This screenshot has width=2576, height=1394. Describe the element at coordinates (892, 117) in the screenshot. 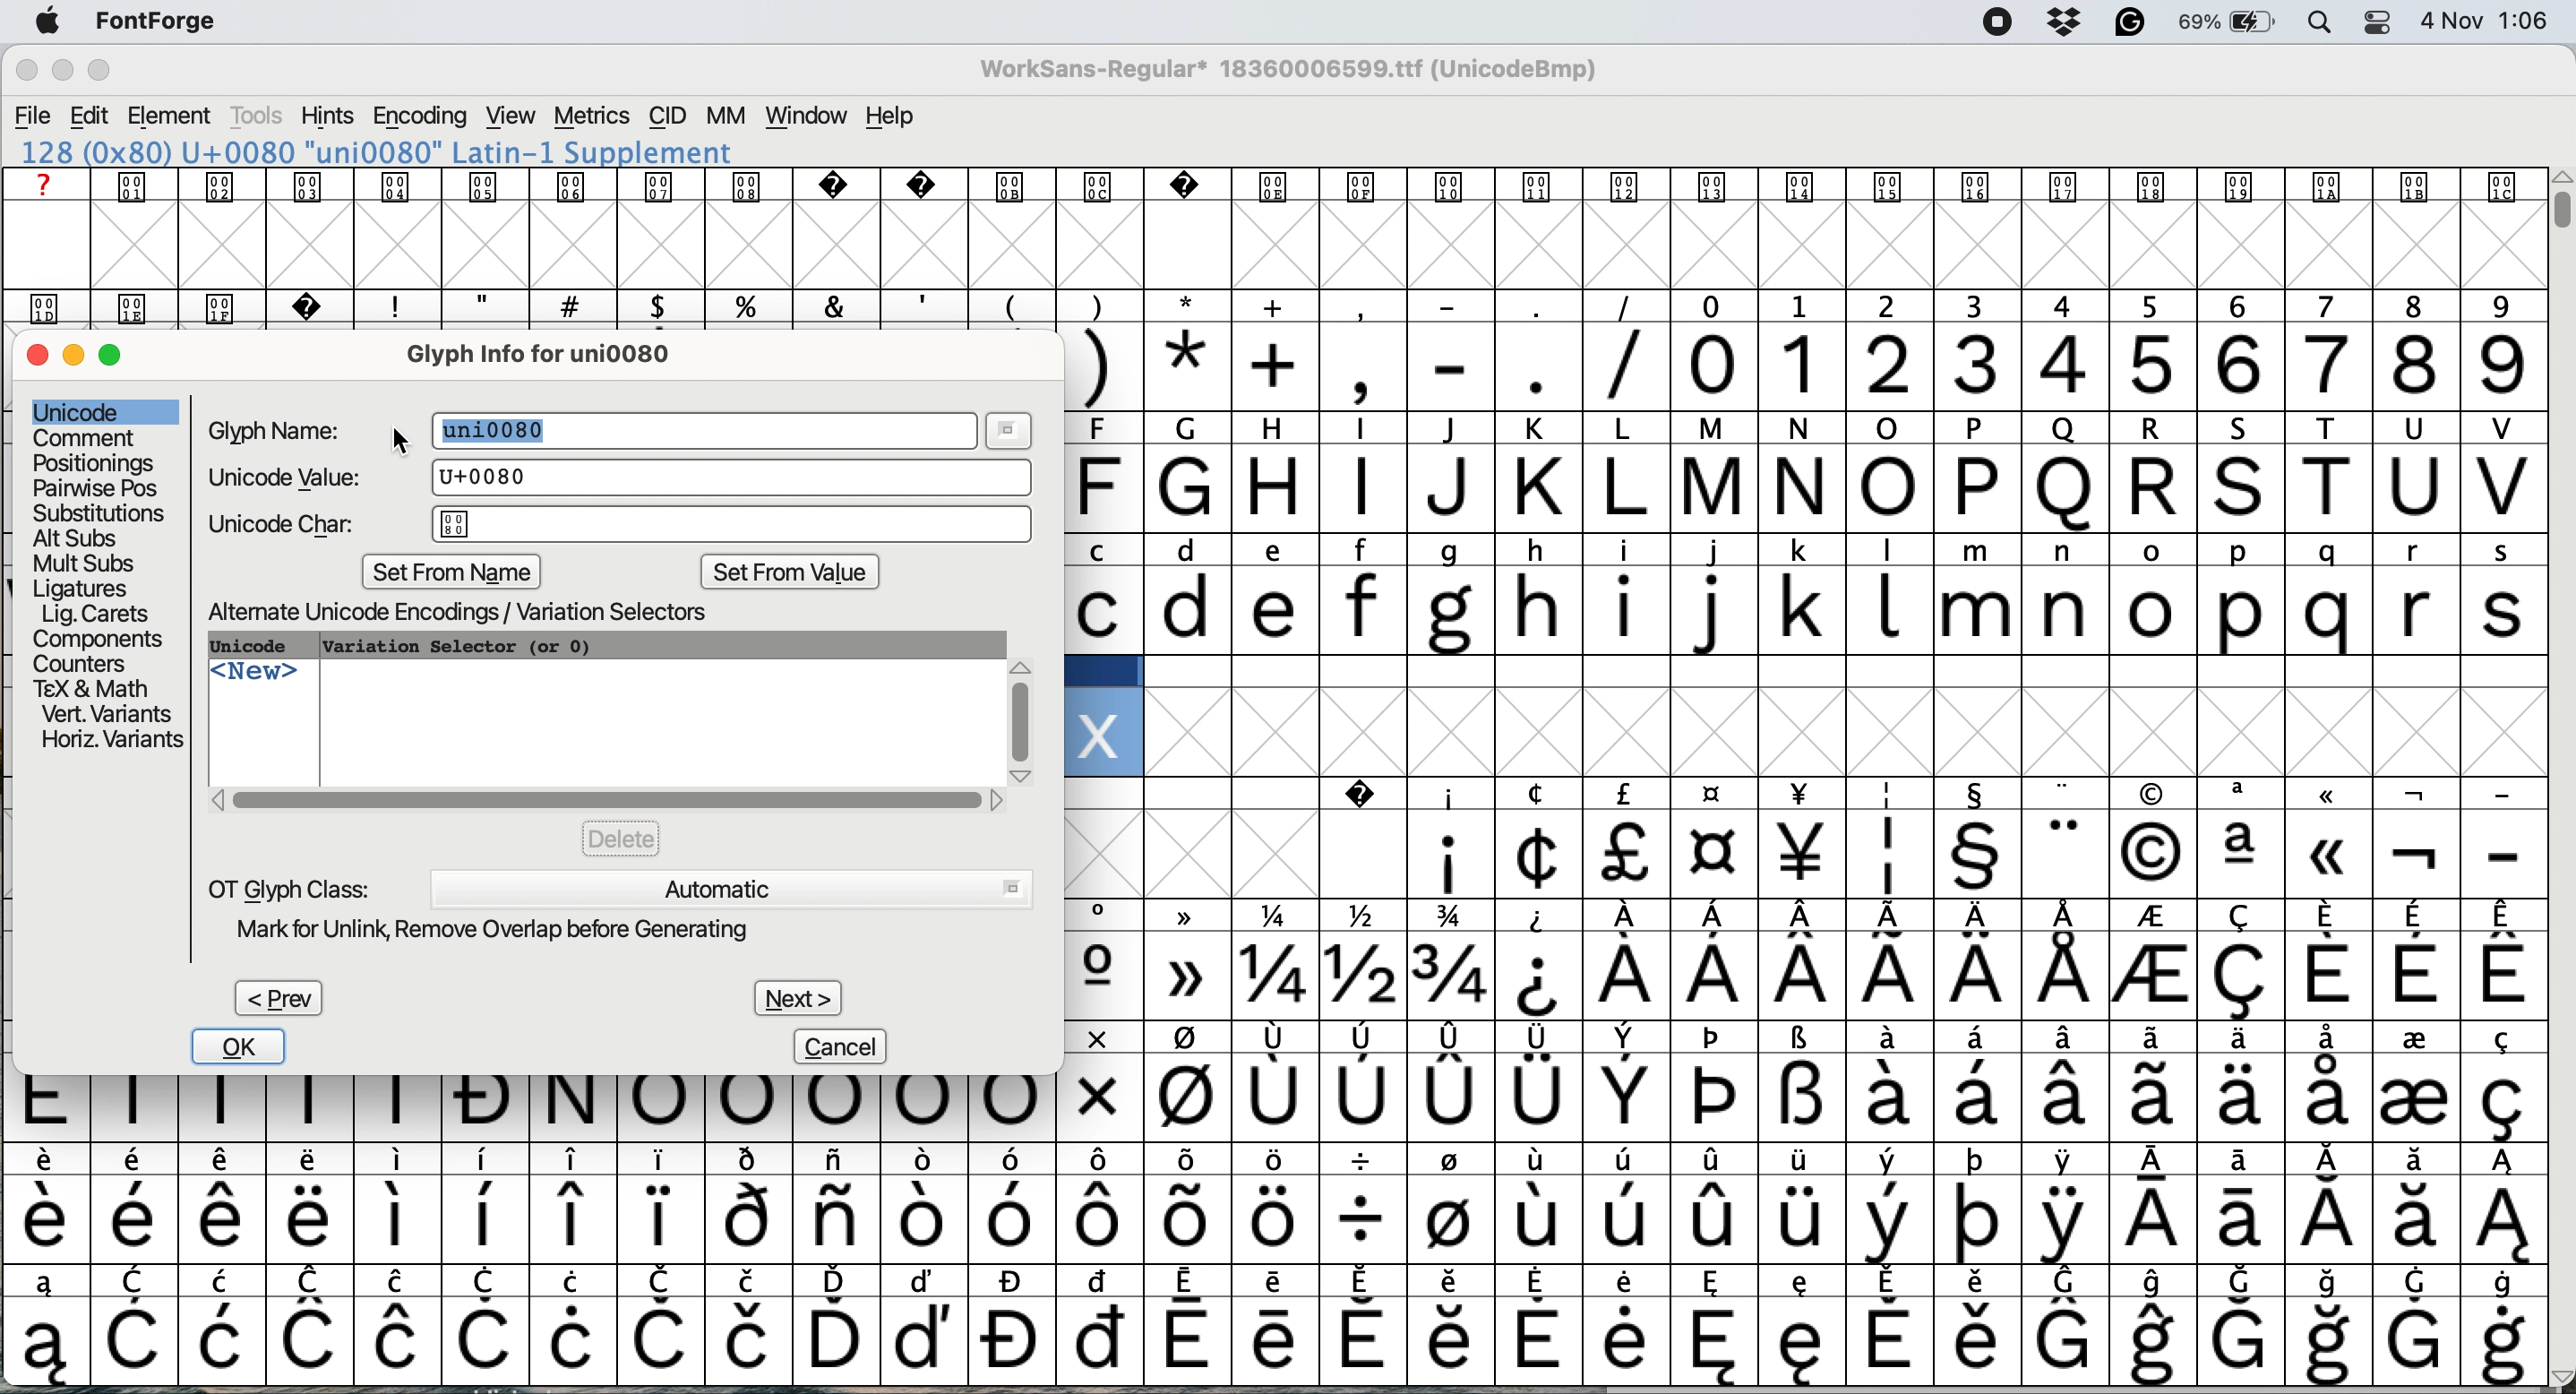

I see `help` at that location.